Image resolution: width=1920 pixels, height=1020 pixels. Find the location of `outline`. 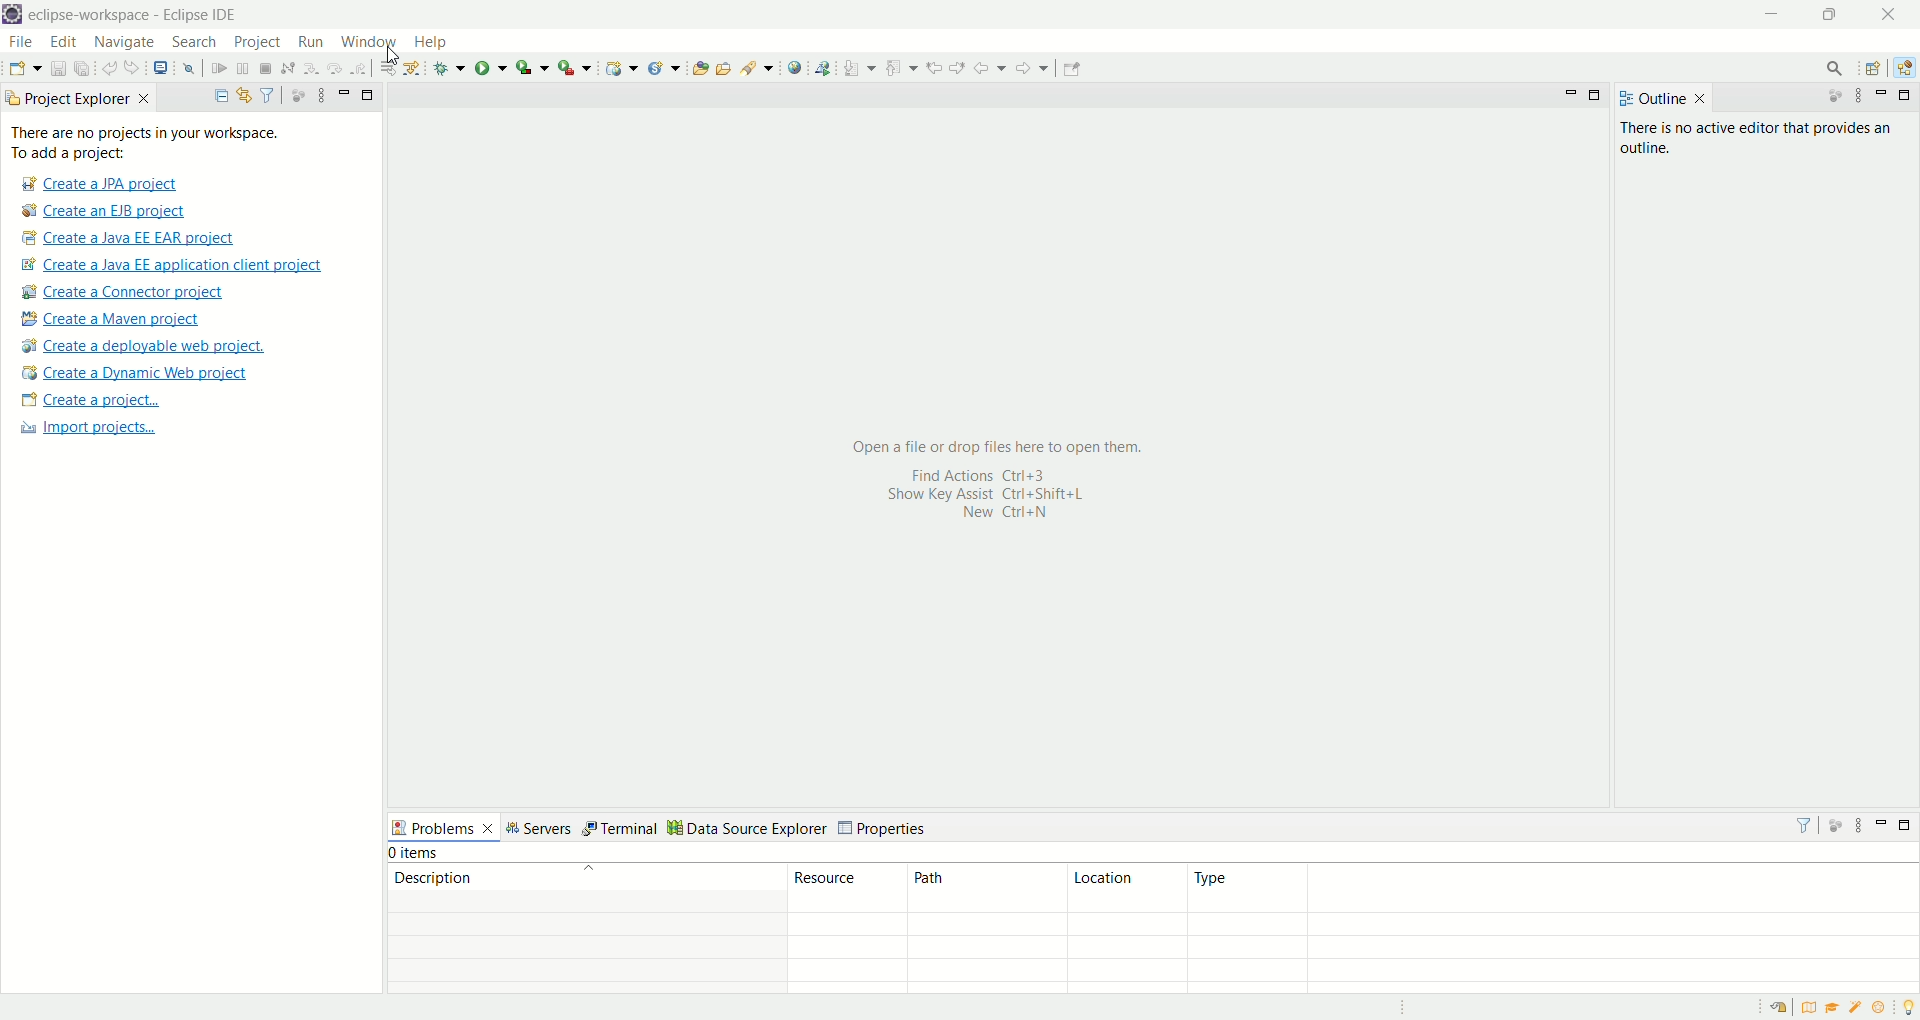

outline is located at coordinates (1664, 98).